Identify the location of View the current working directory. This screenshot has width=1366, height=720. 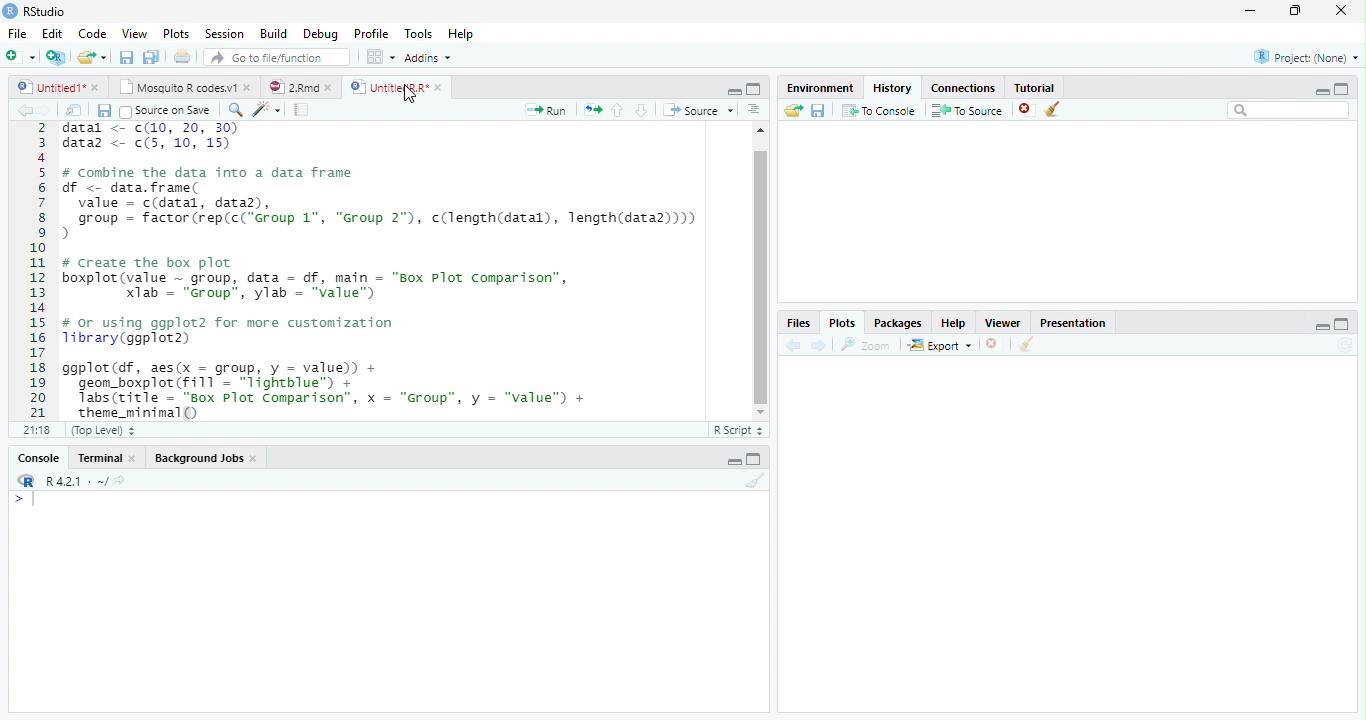
(119, 480).